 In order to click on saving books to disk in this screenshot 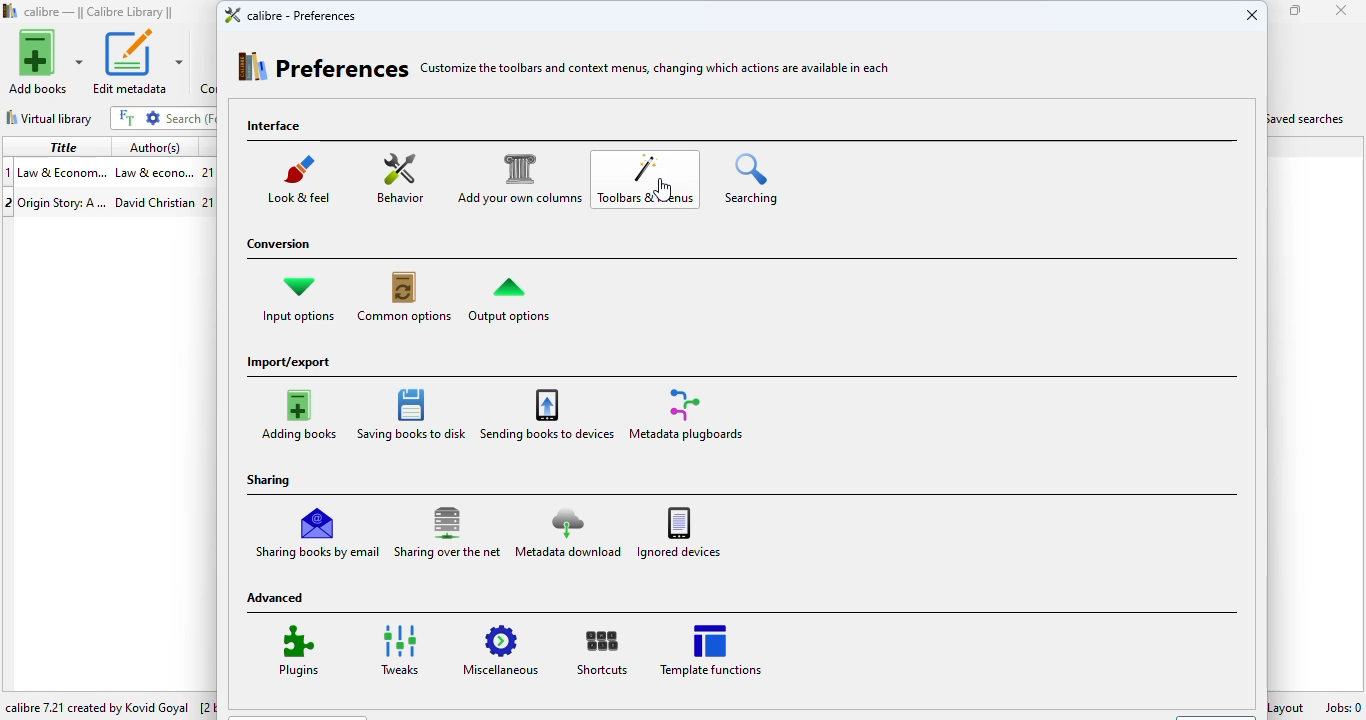, I will do `click(411, 413)`.